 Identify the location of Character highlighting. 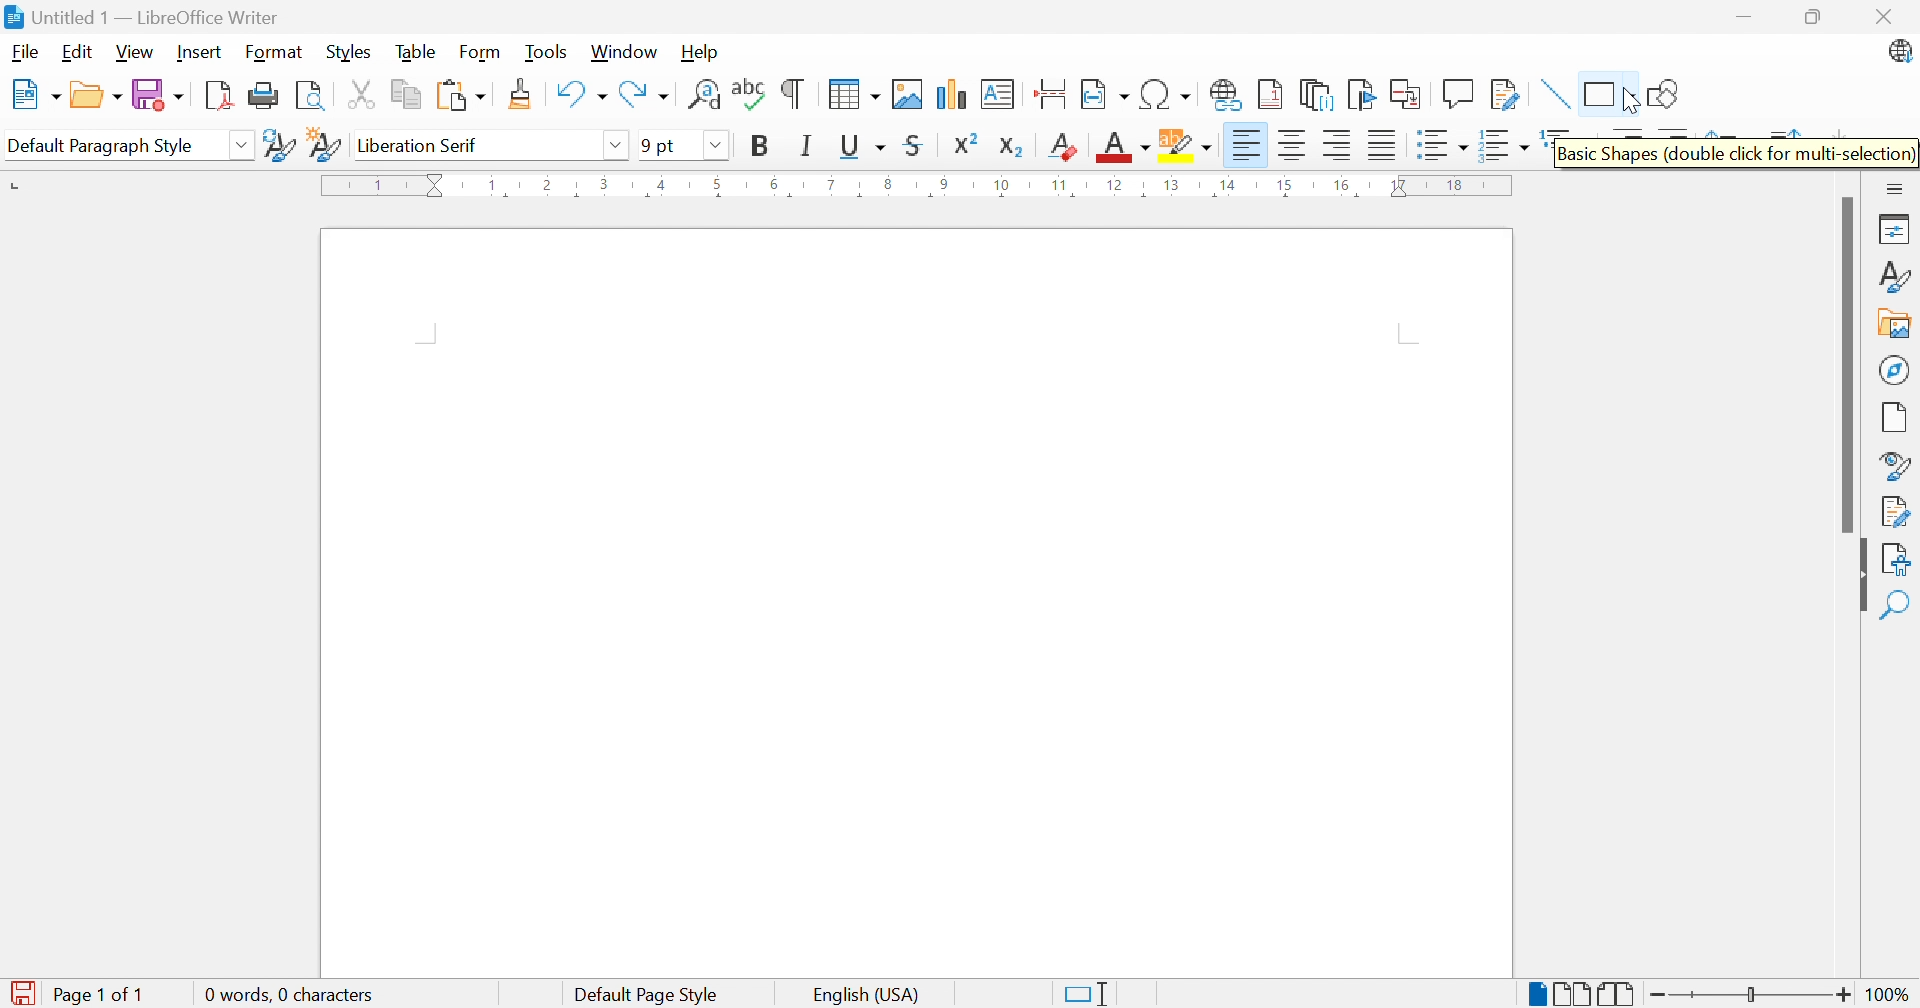
(1185, 143).